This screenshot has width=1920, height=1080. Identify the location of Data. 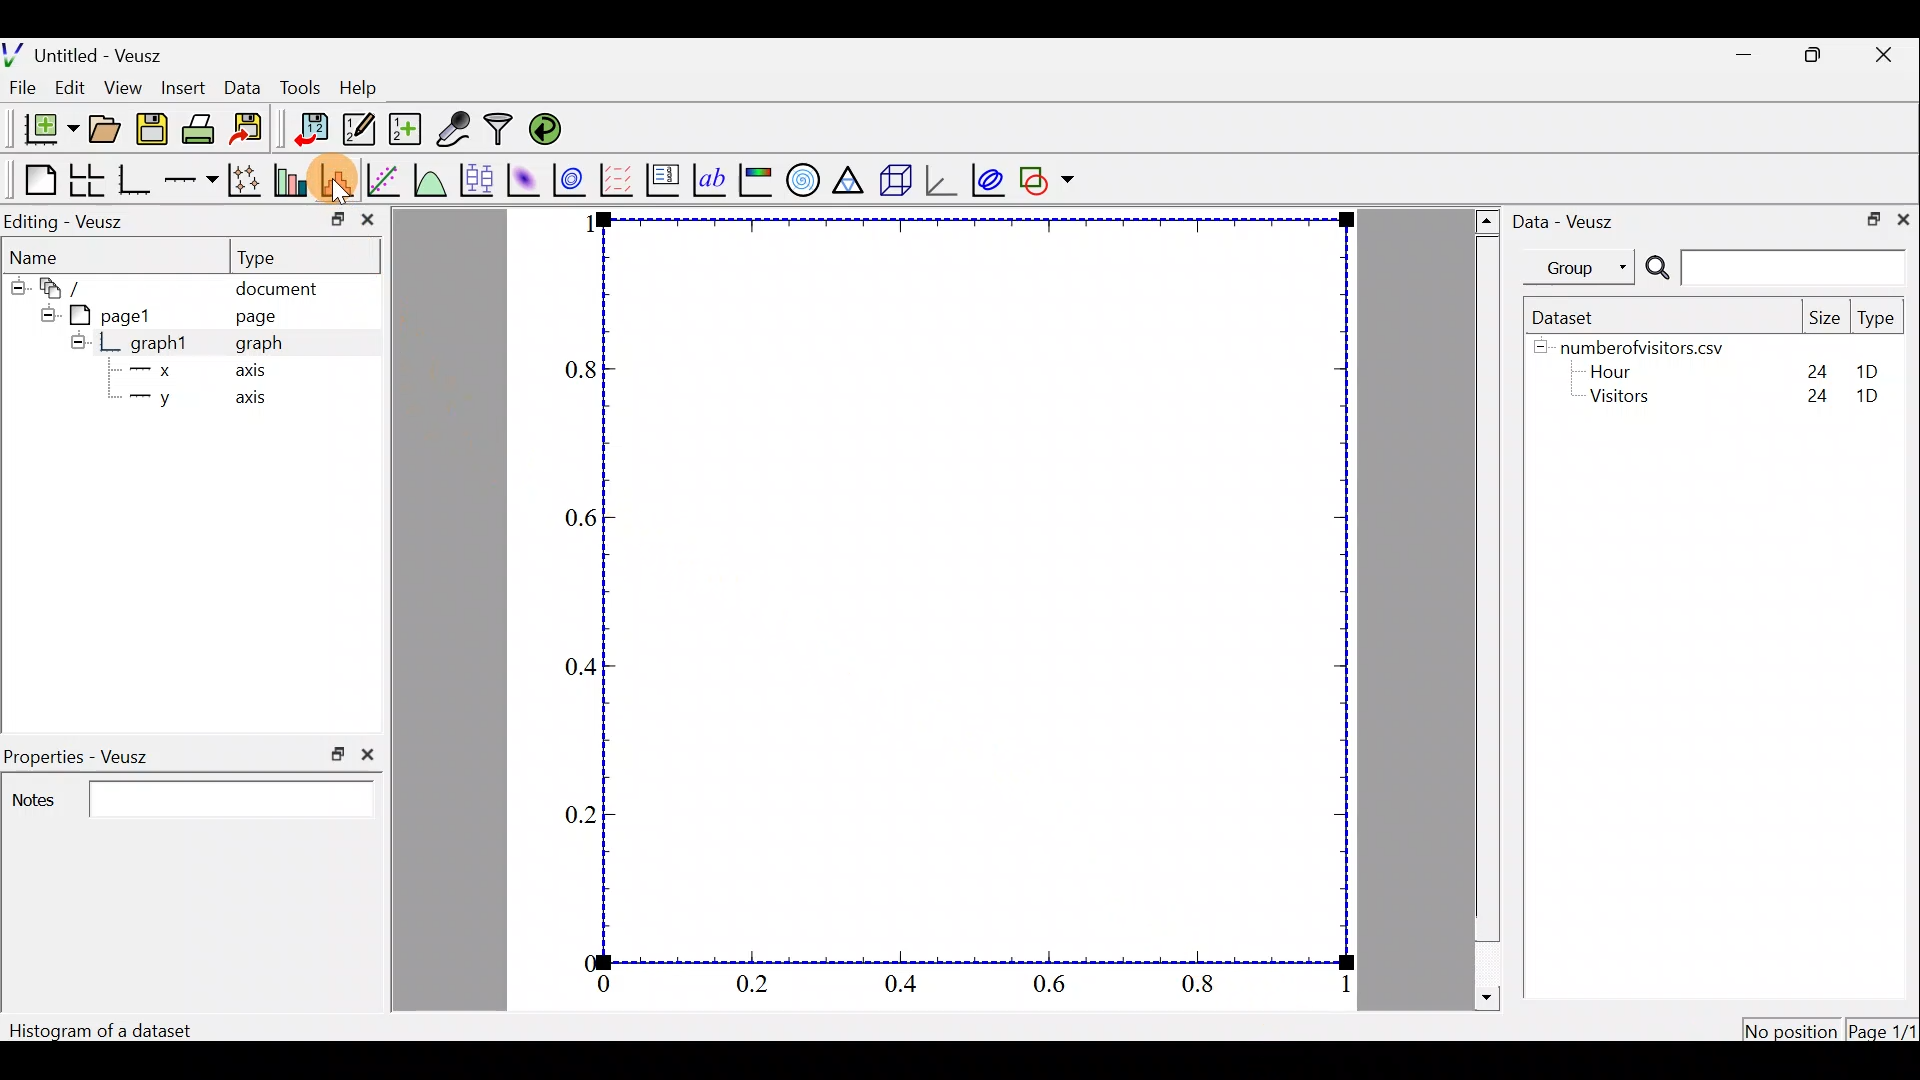
(241, 86).